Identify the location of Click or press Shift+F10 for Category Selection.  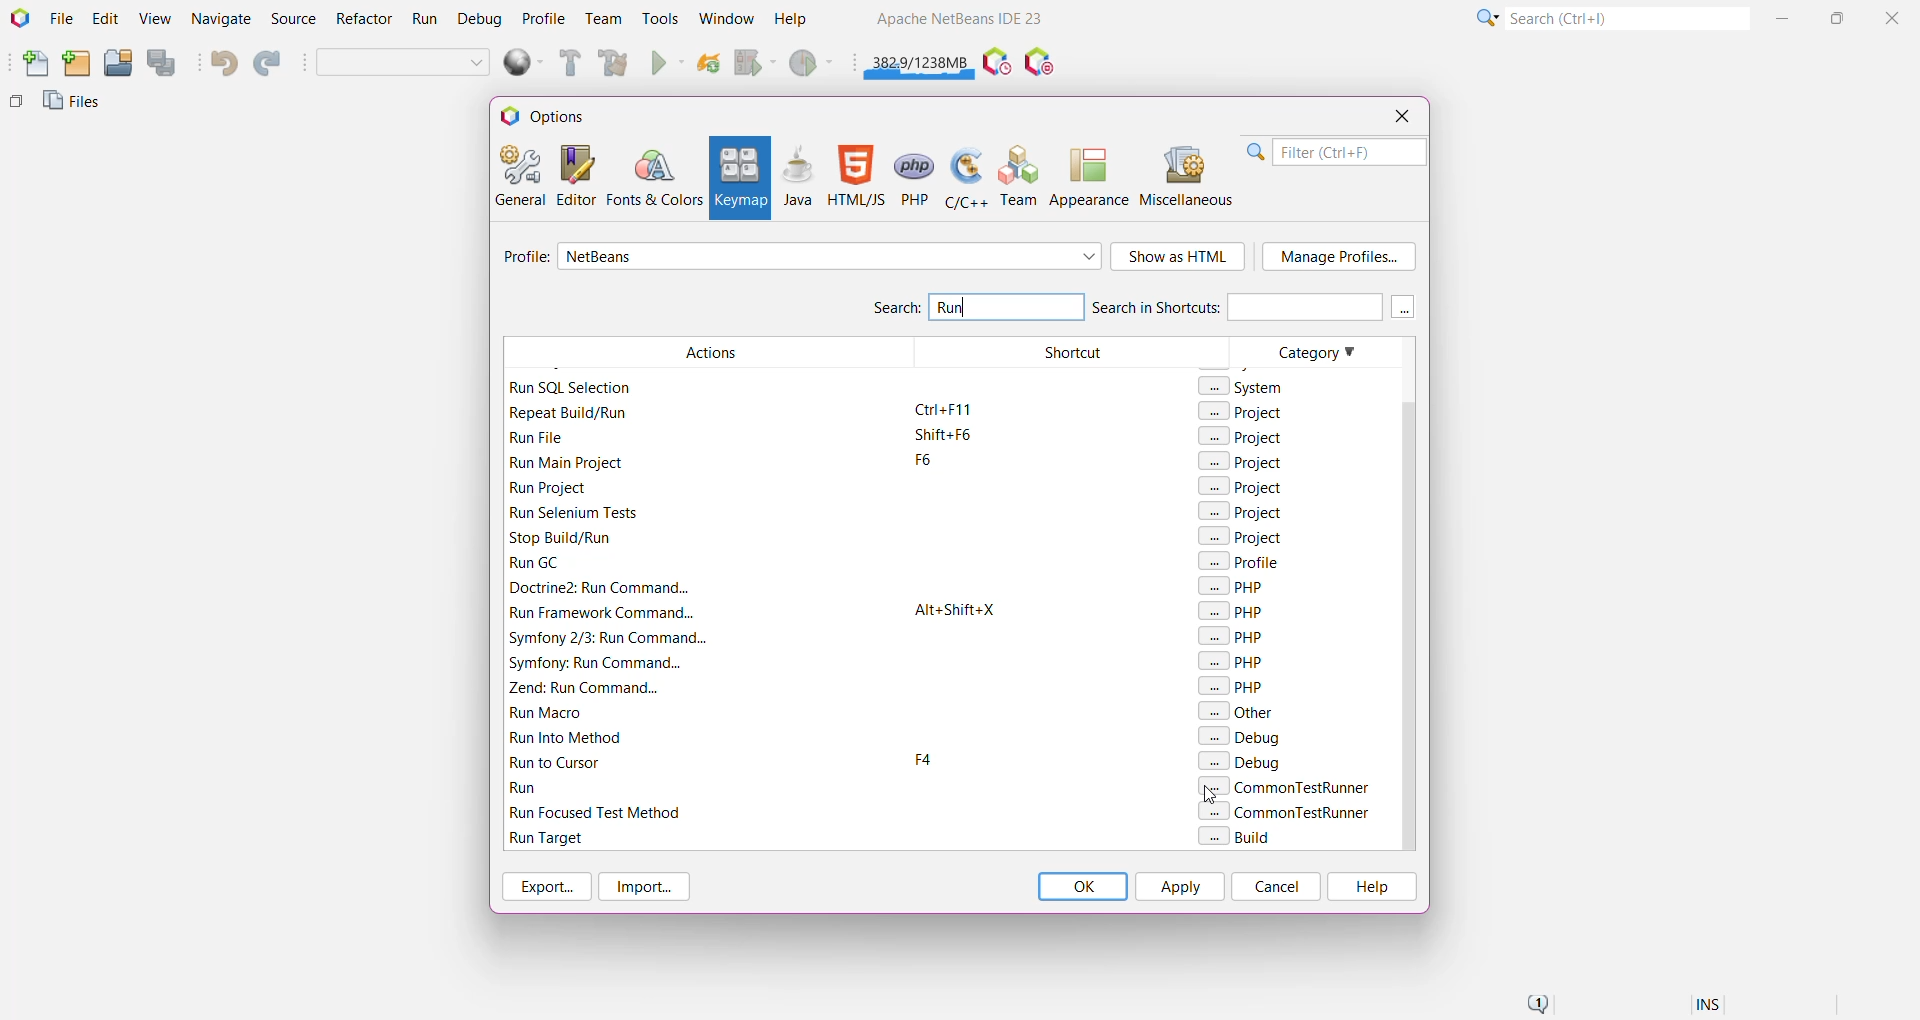
(1485, 17).